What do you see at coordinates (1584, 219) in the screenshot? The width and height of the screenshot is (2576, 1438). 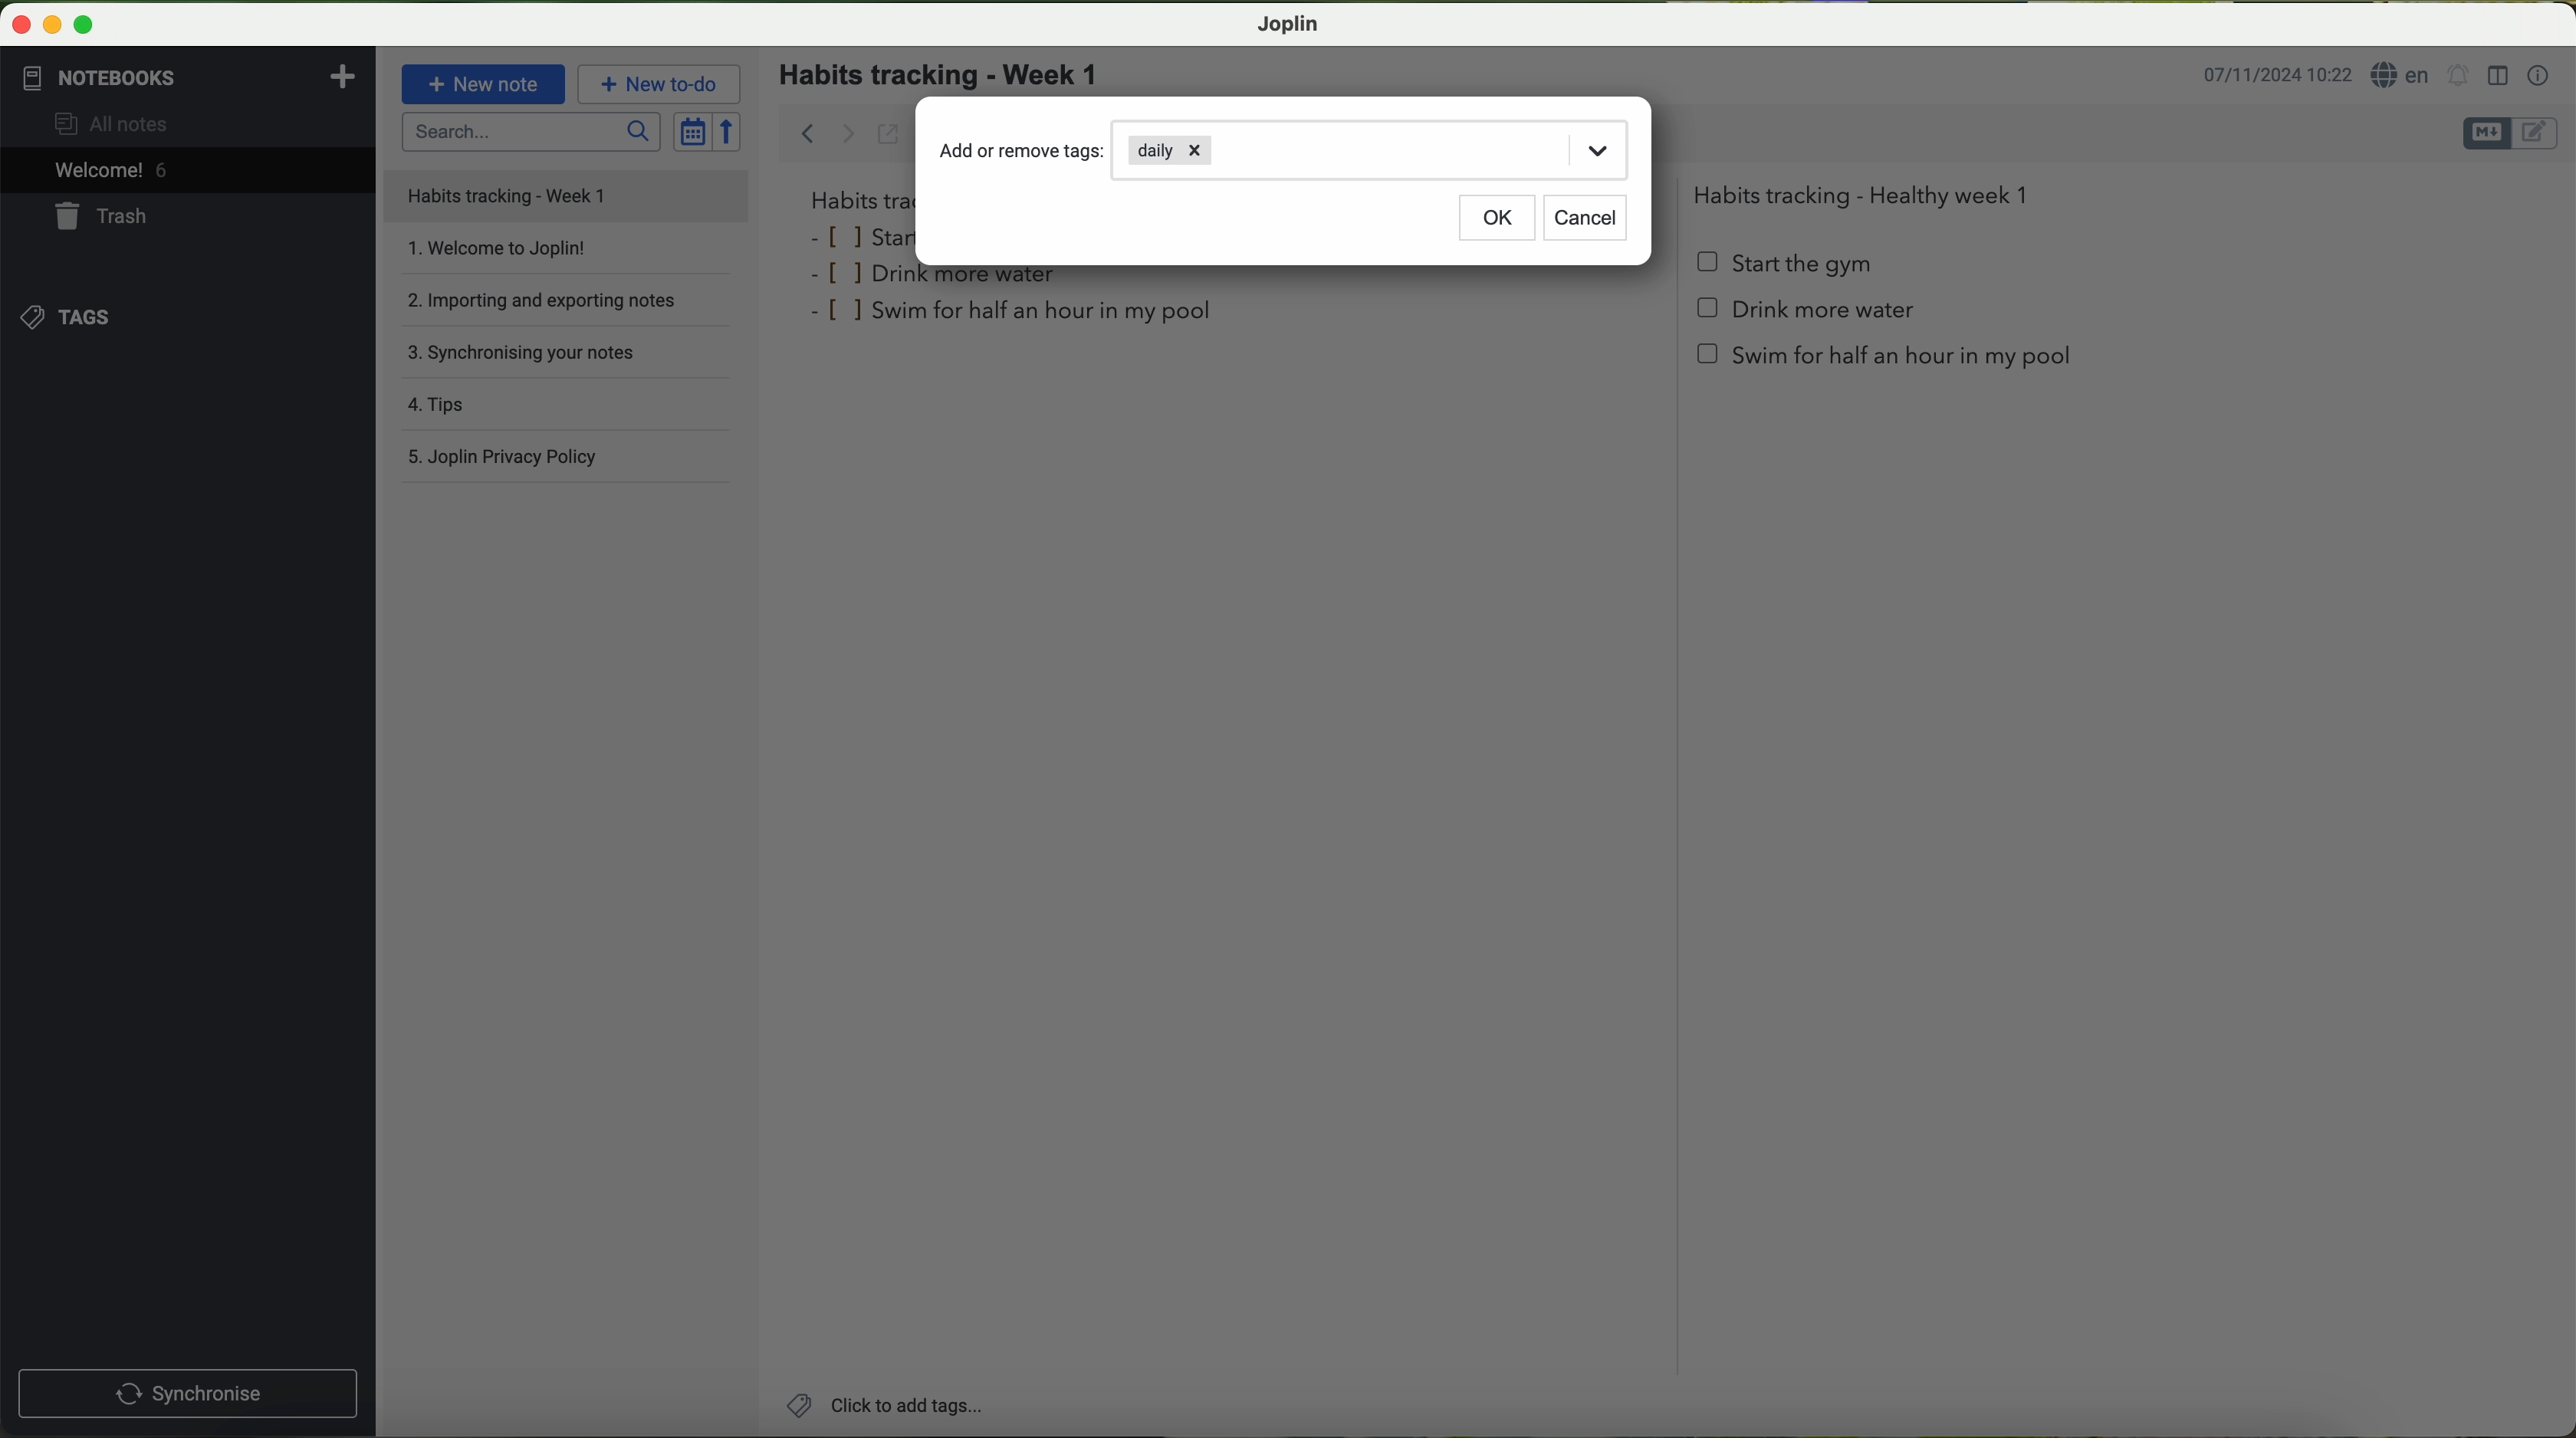 I see `cancel` at bounding box center [1584, 219].